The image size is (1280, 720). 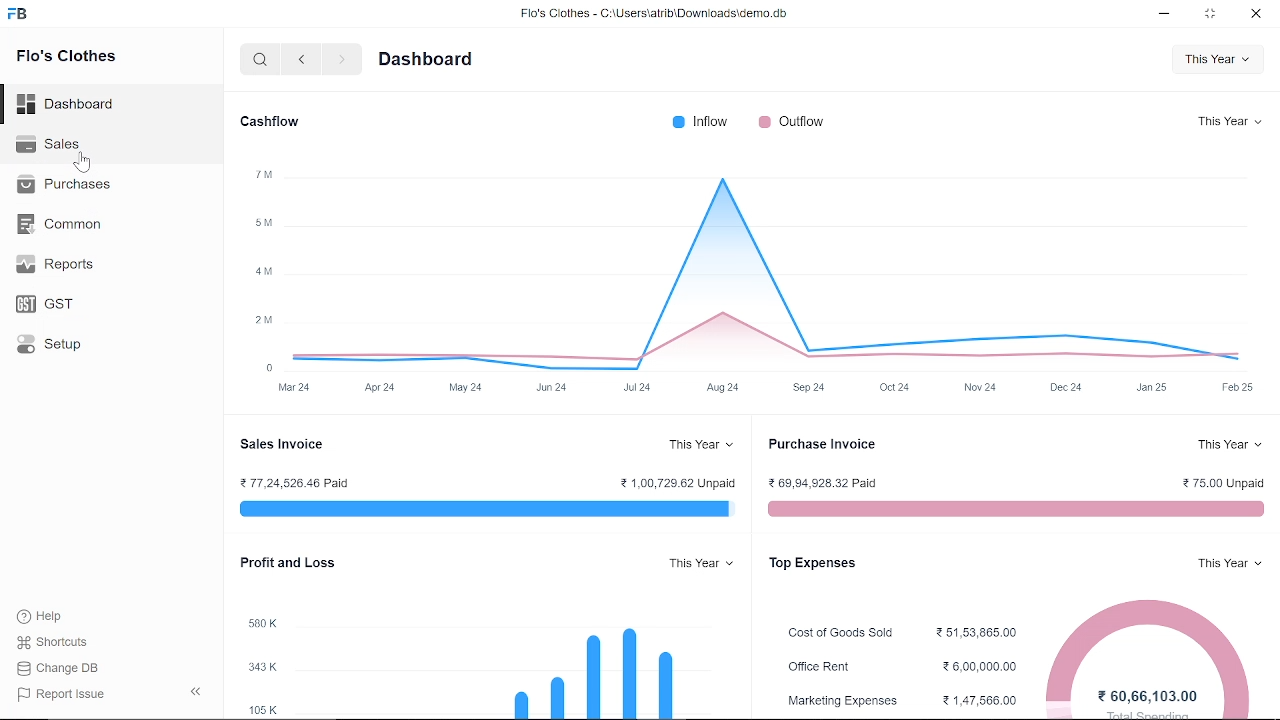 What do you see at coordinates (342, 61) in the screenshot?
I see `next` at bounding box center [342, 61].